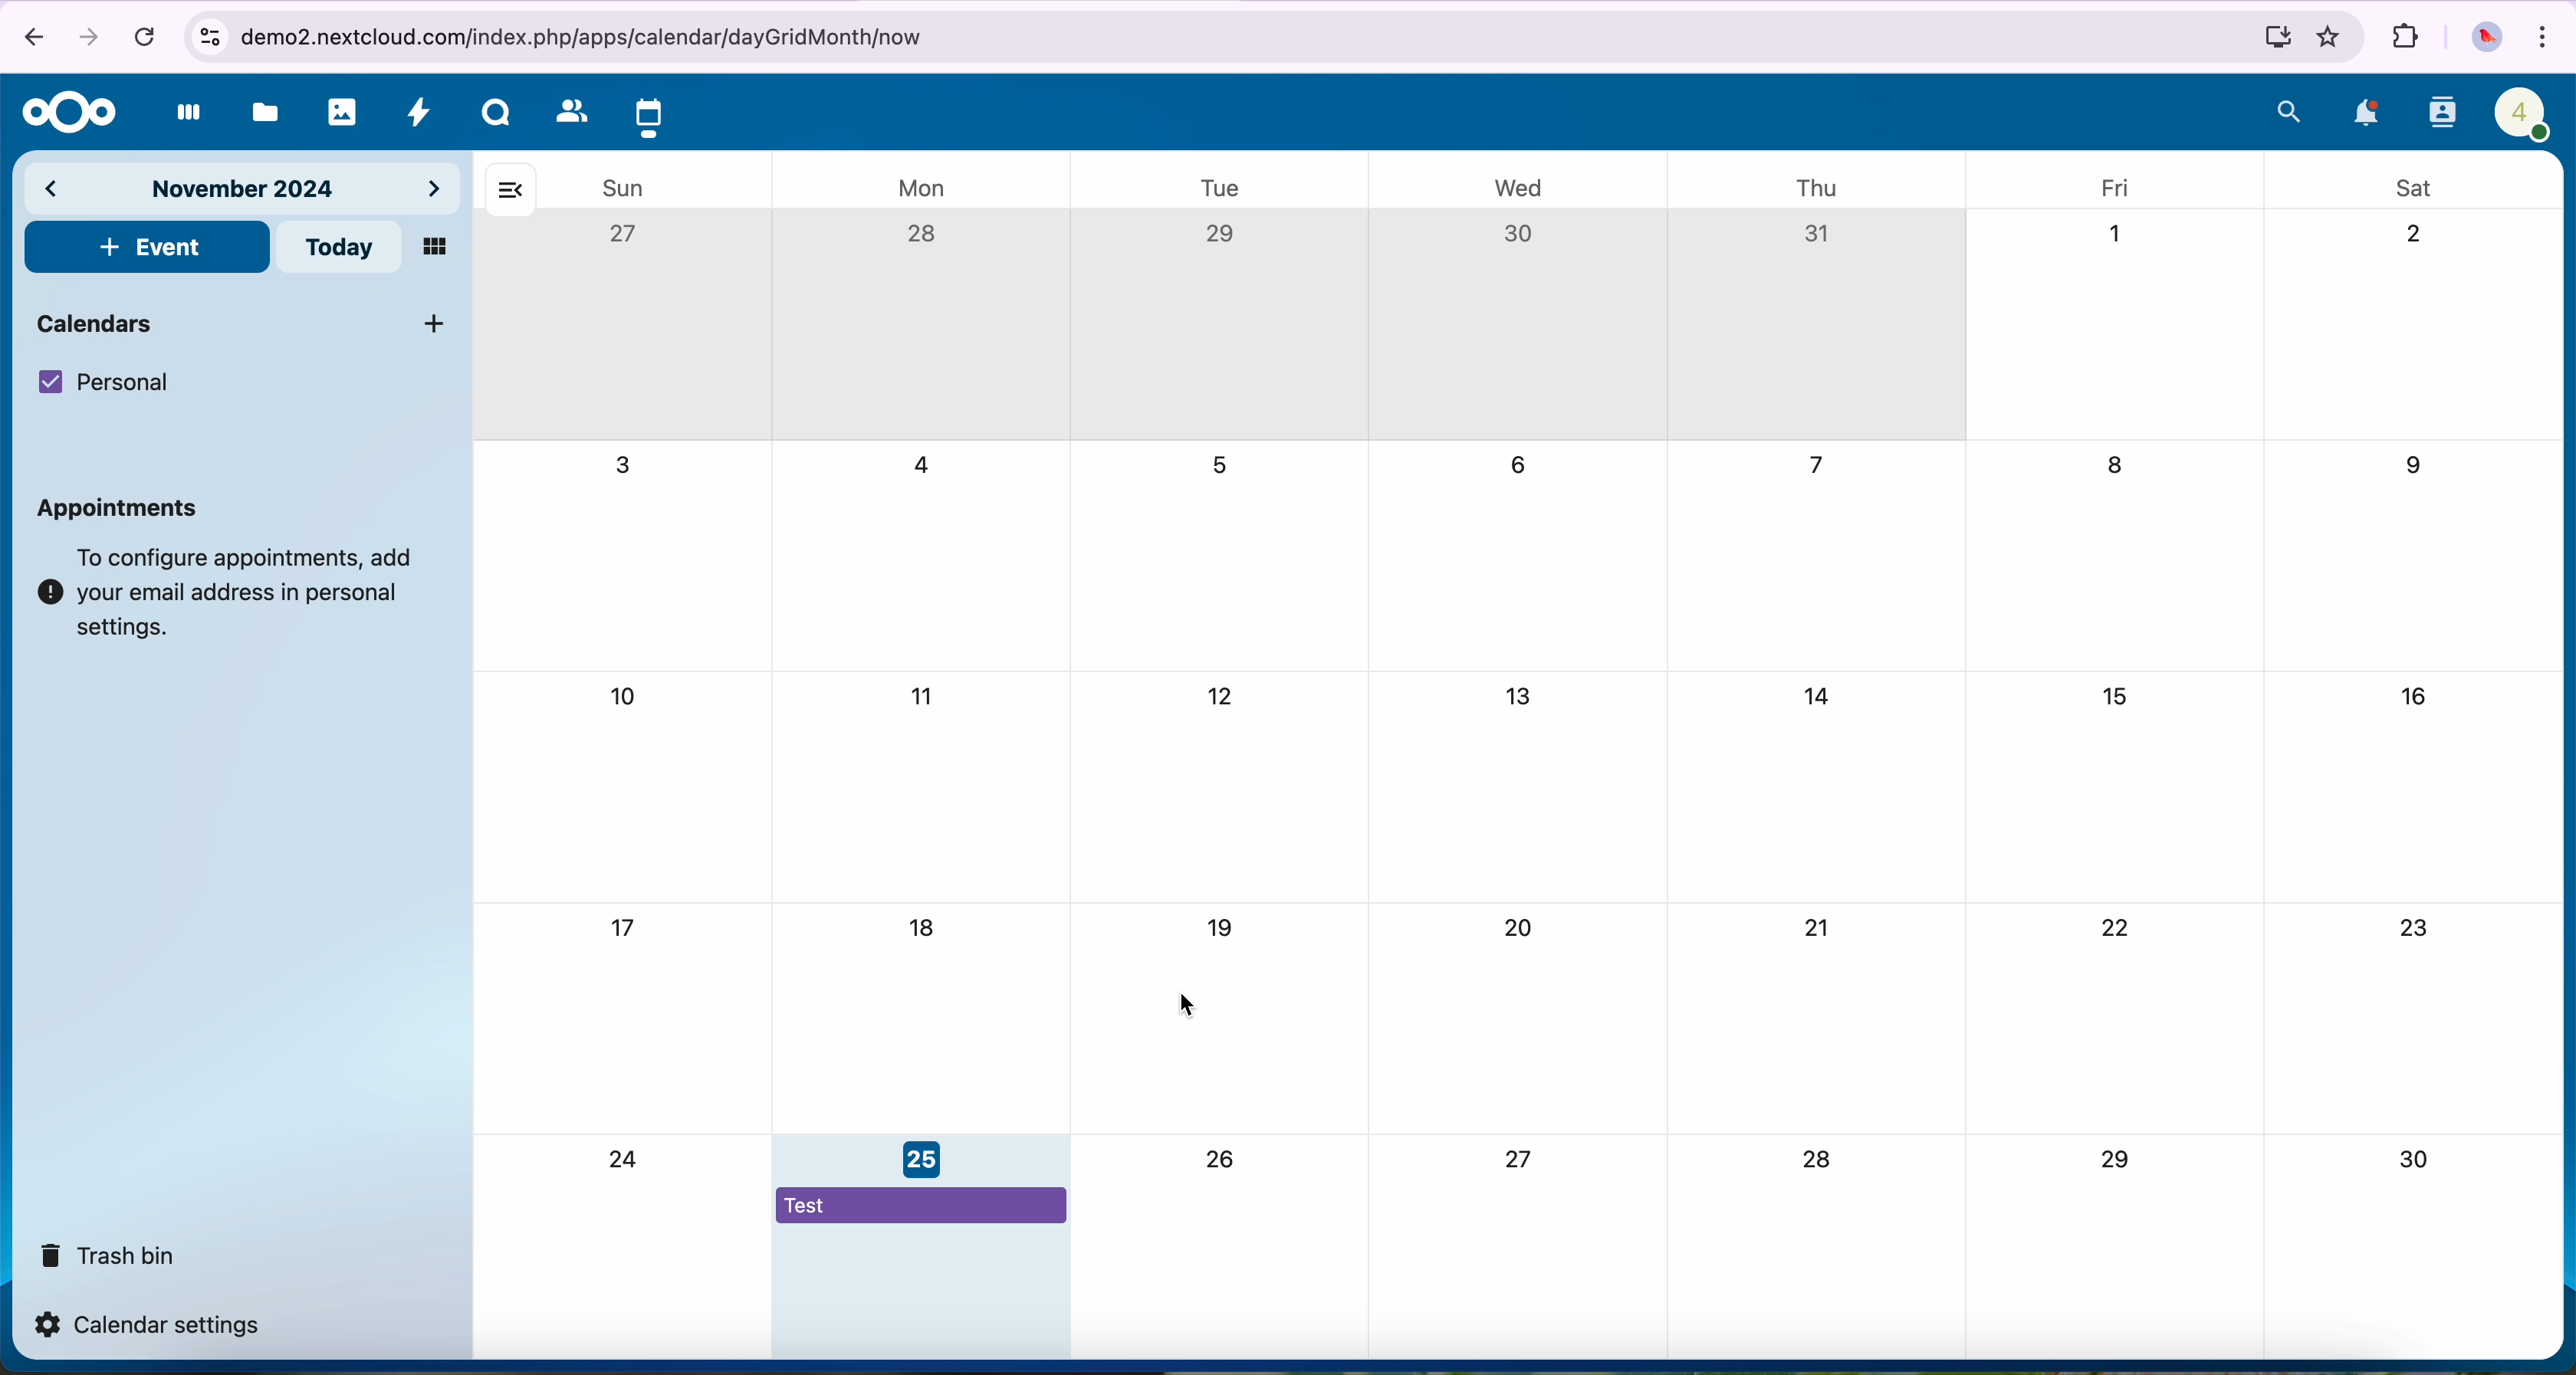 This screenshot has width=2576, height=1375. Describe the element at coordinates (1214, 184) in the screenshot. I see `tue` at that location.